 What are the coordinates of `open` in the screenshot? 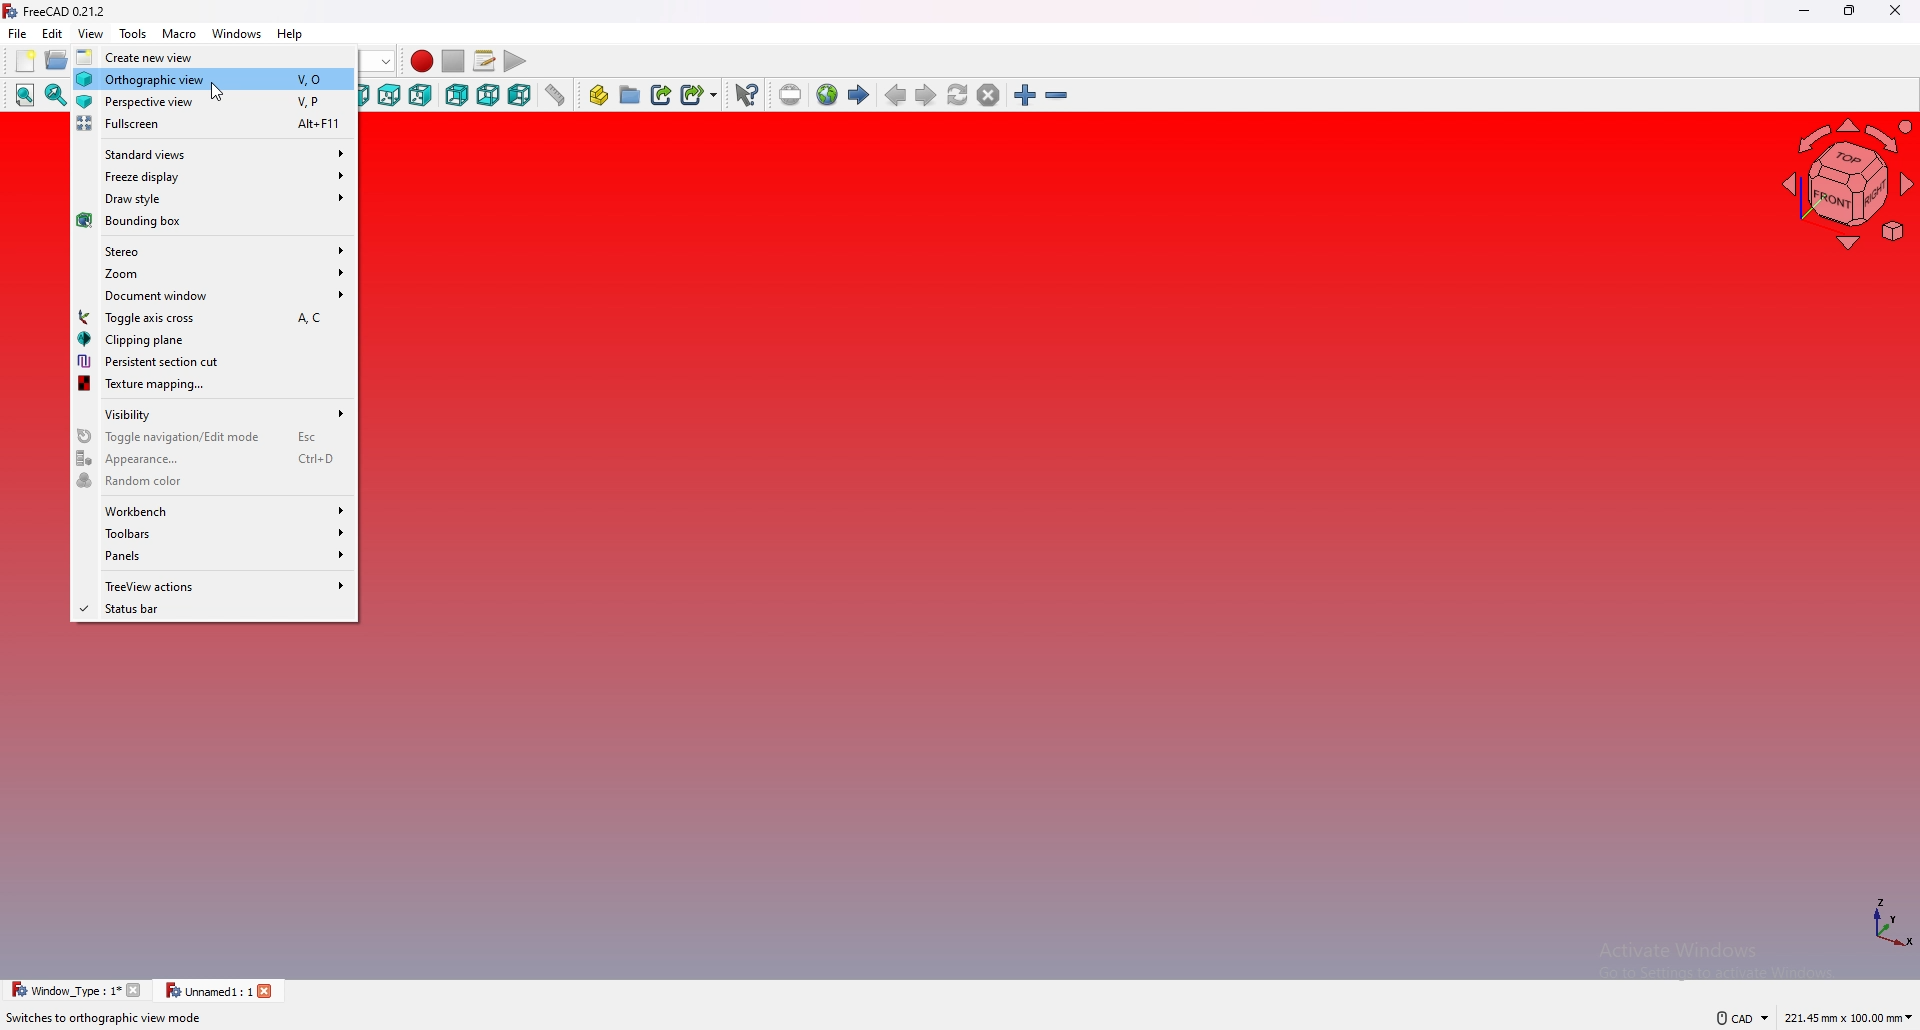 It's located at (55, 59).